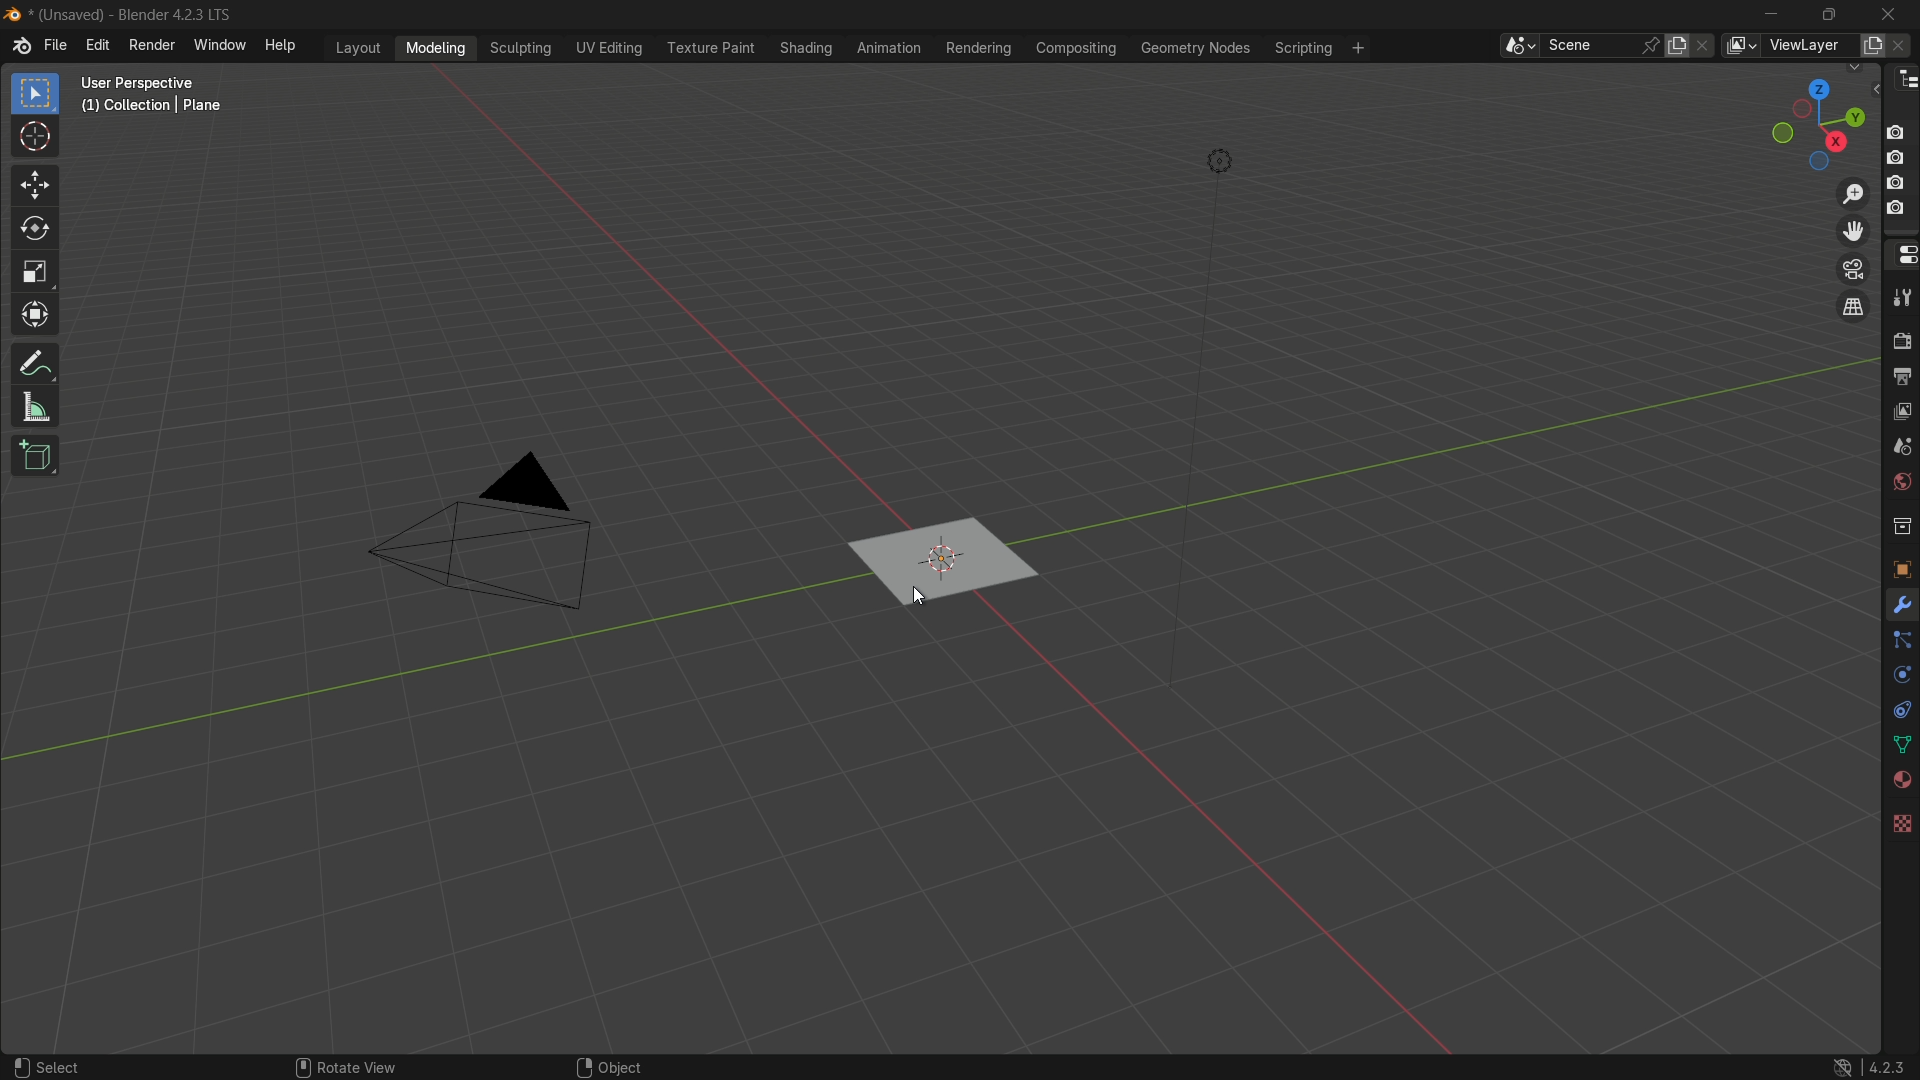 The image size is (1920, 1080). What do you see at coordinates (485, 539) in the screenshot?
I see `camera` at bounding box center [485, 539].